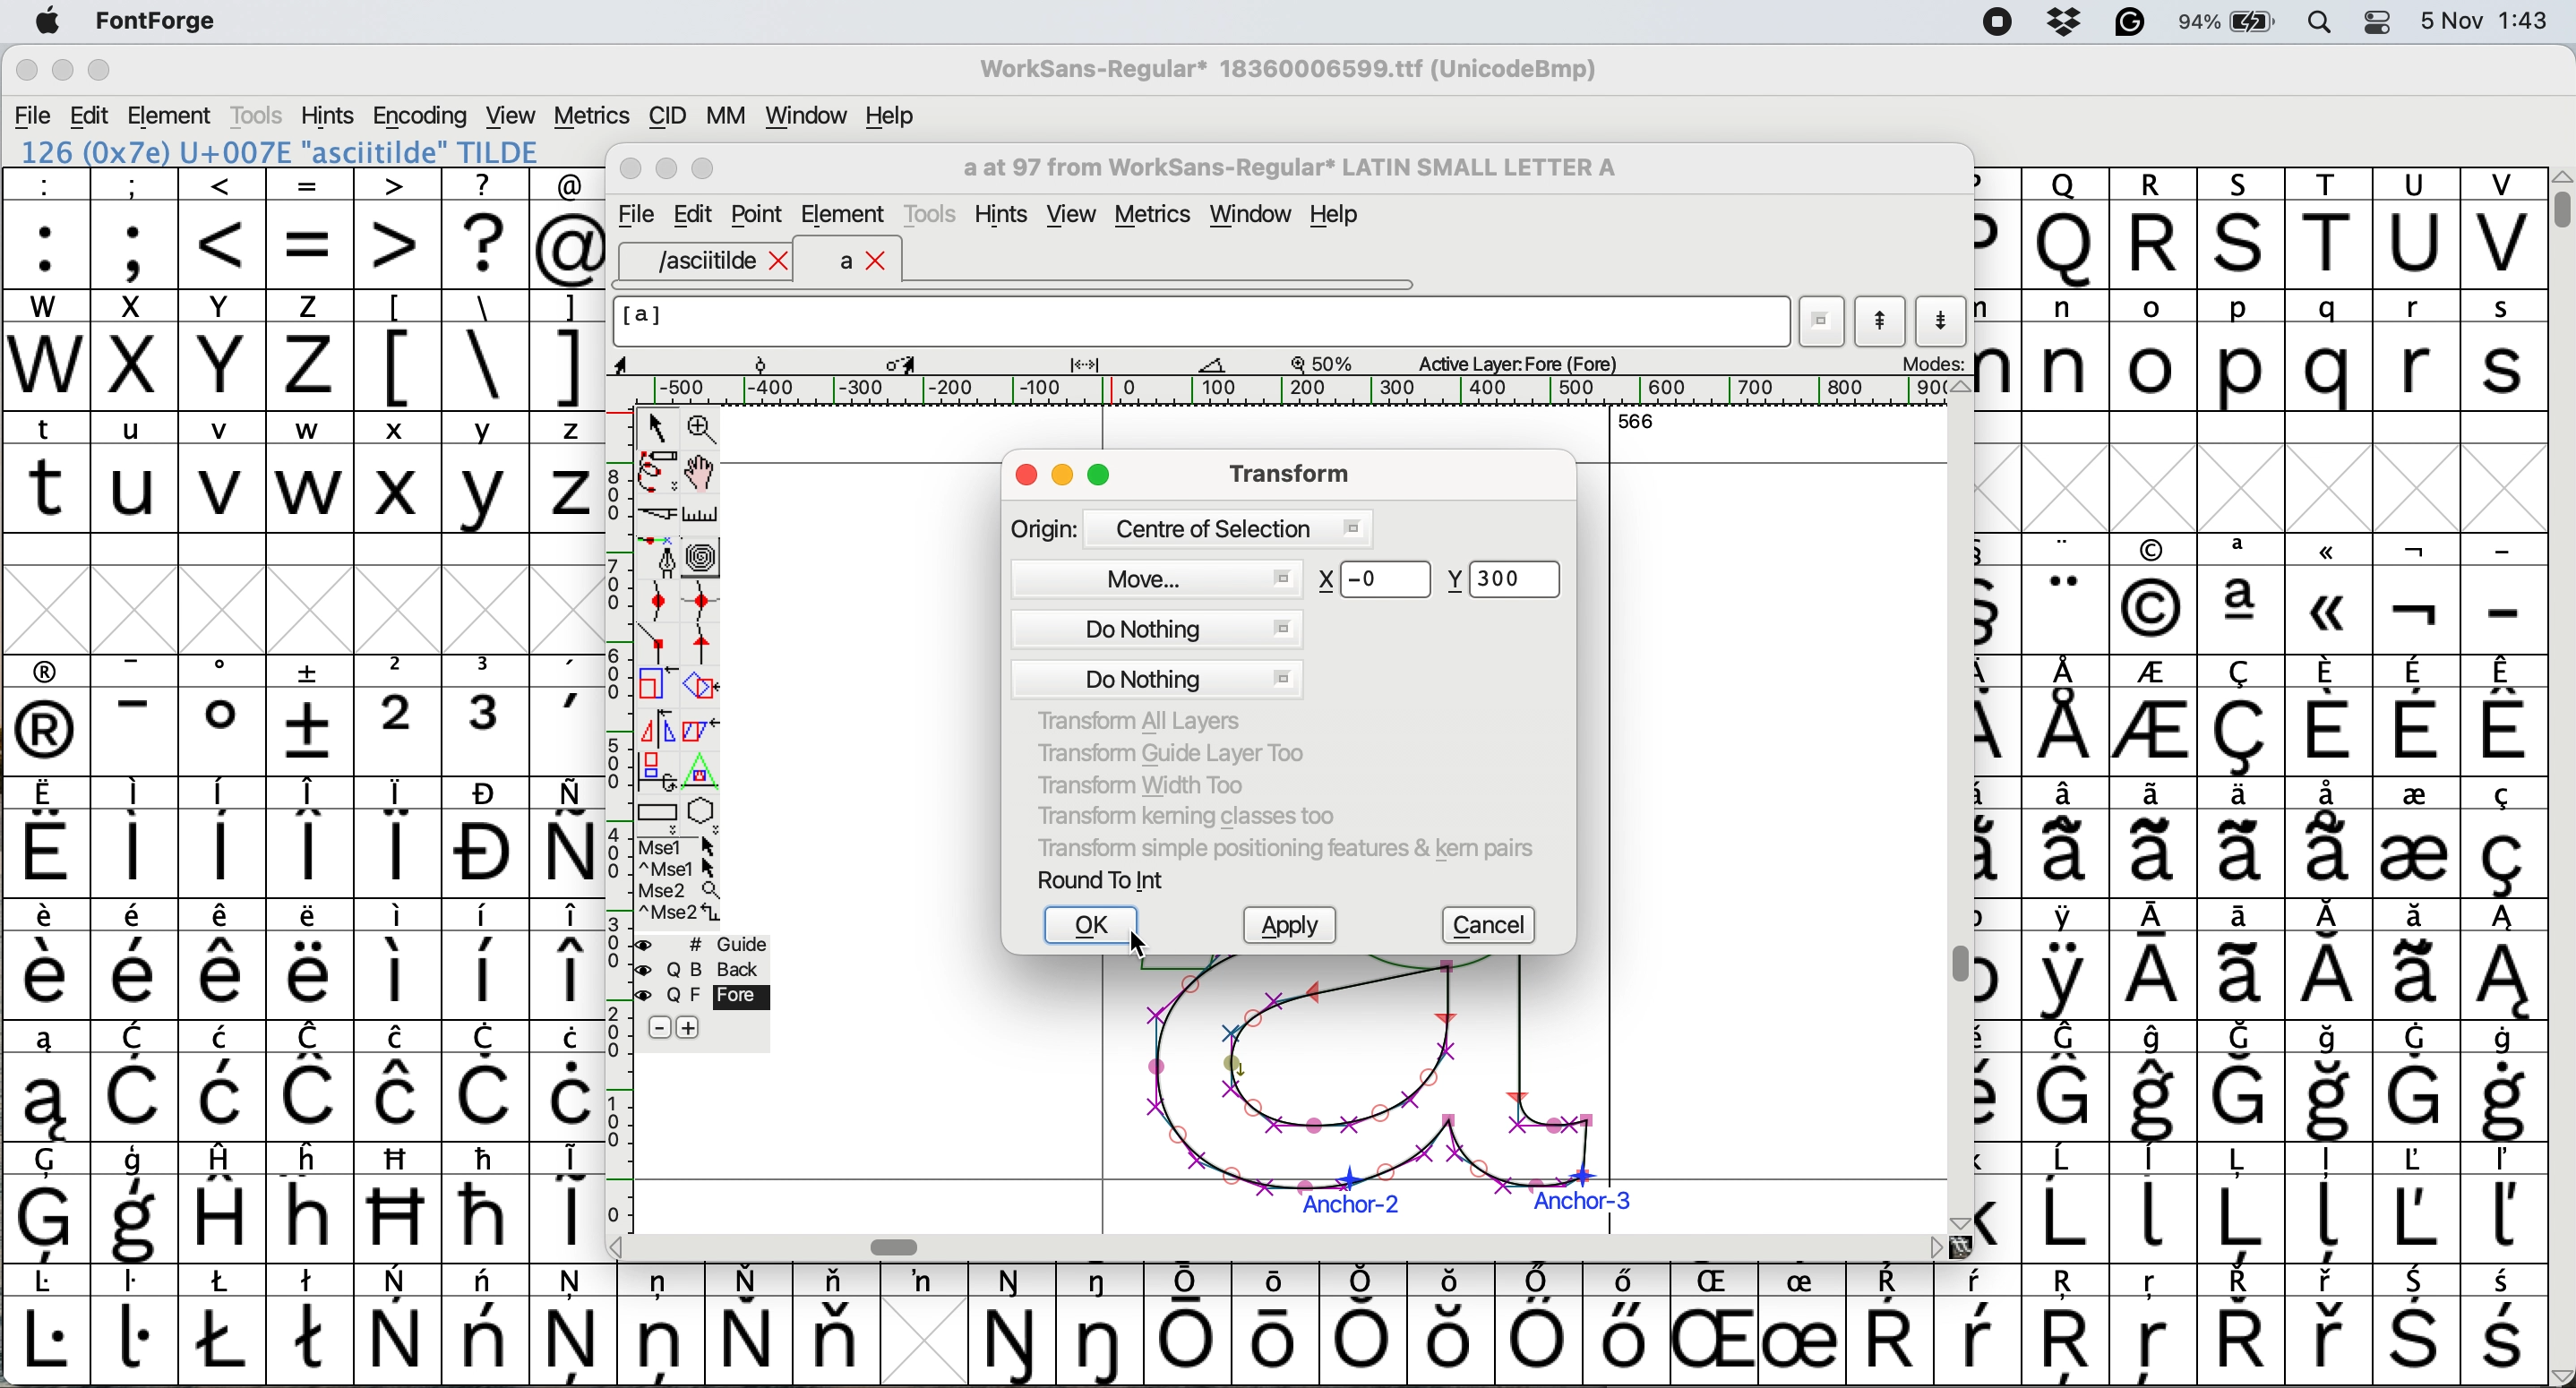 This screenshot has height=1388, width=2576. What do you see at coordinates (2503, 960) in the screenshot?
I see `symbol` at bounding box center [2503, 960].